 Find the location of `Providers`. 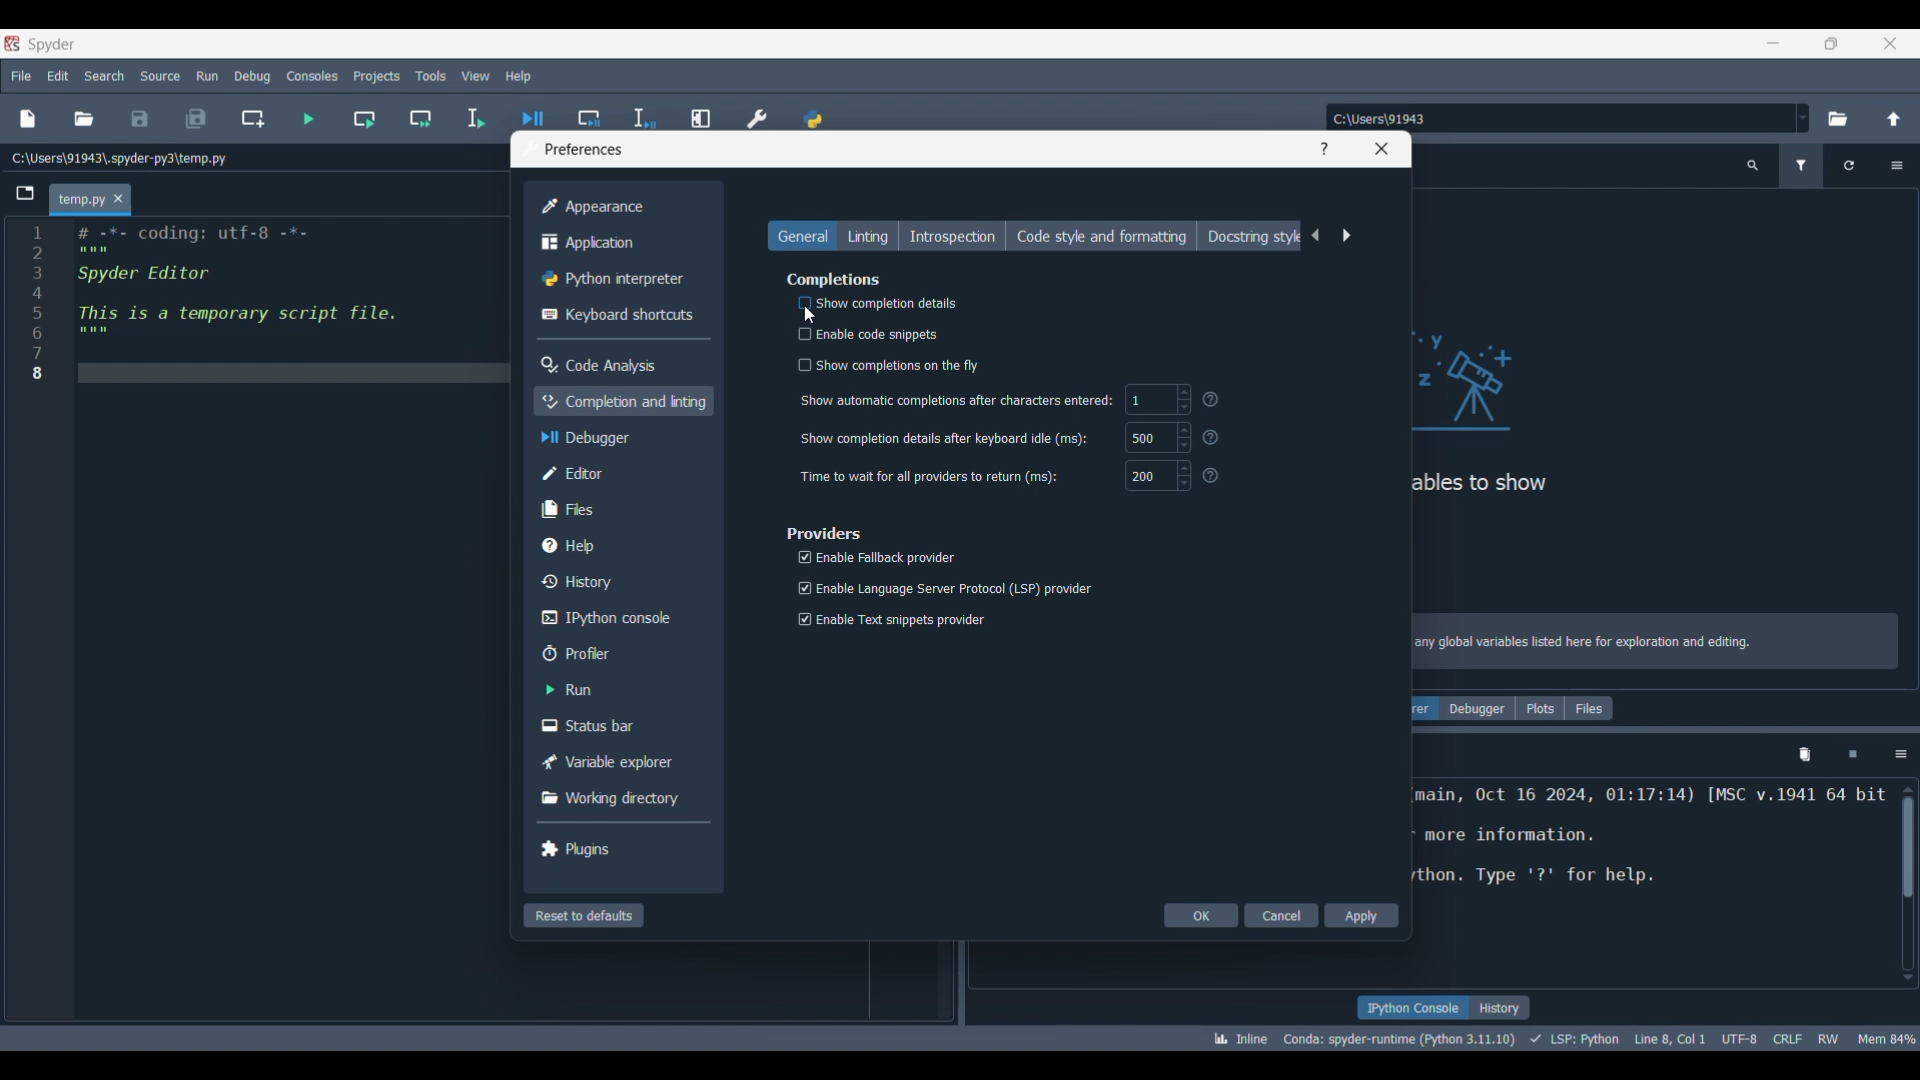

Providers is located at coordinates (822, 529).